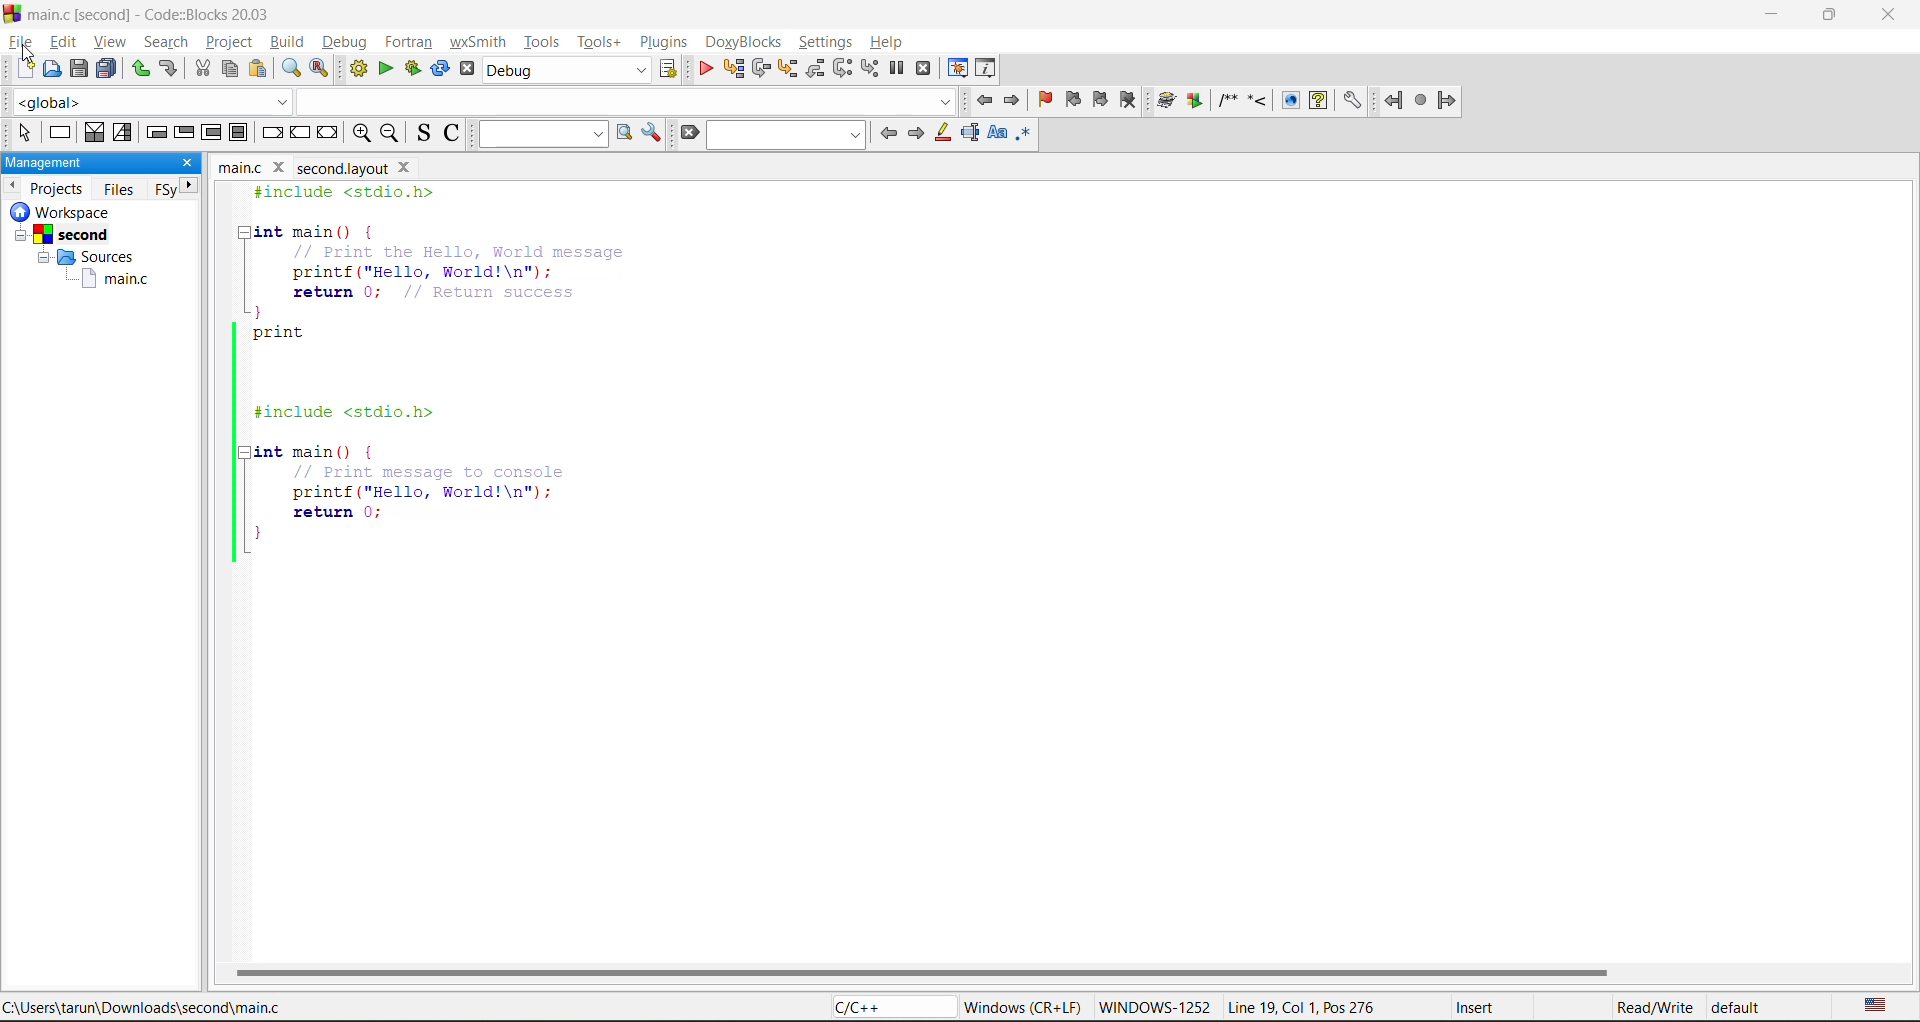 The image size is (1920, 1022). Describe the element at coordinates (106, 69) in the screenshot. I see `save everything` at that location.